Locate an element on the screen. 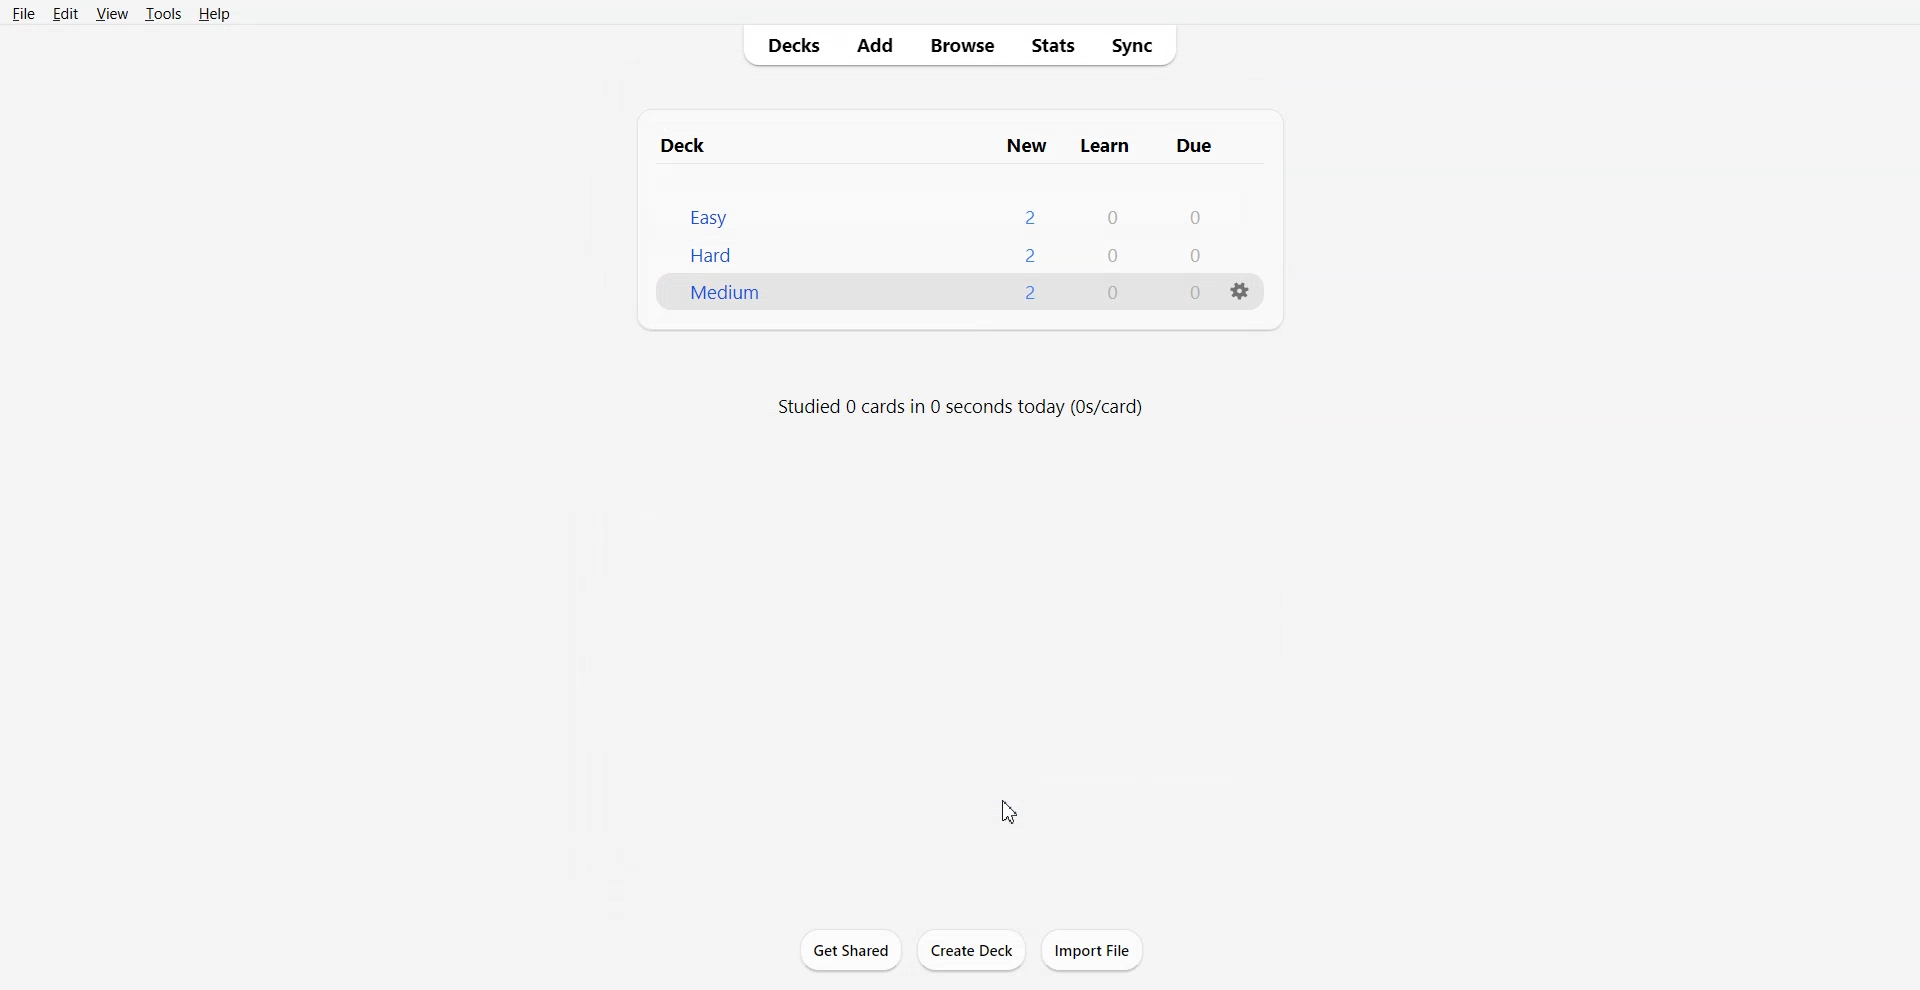 The image size is (1920, 990). File is located at coordinates (24, 13).